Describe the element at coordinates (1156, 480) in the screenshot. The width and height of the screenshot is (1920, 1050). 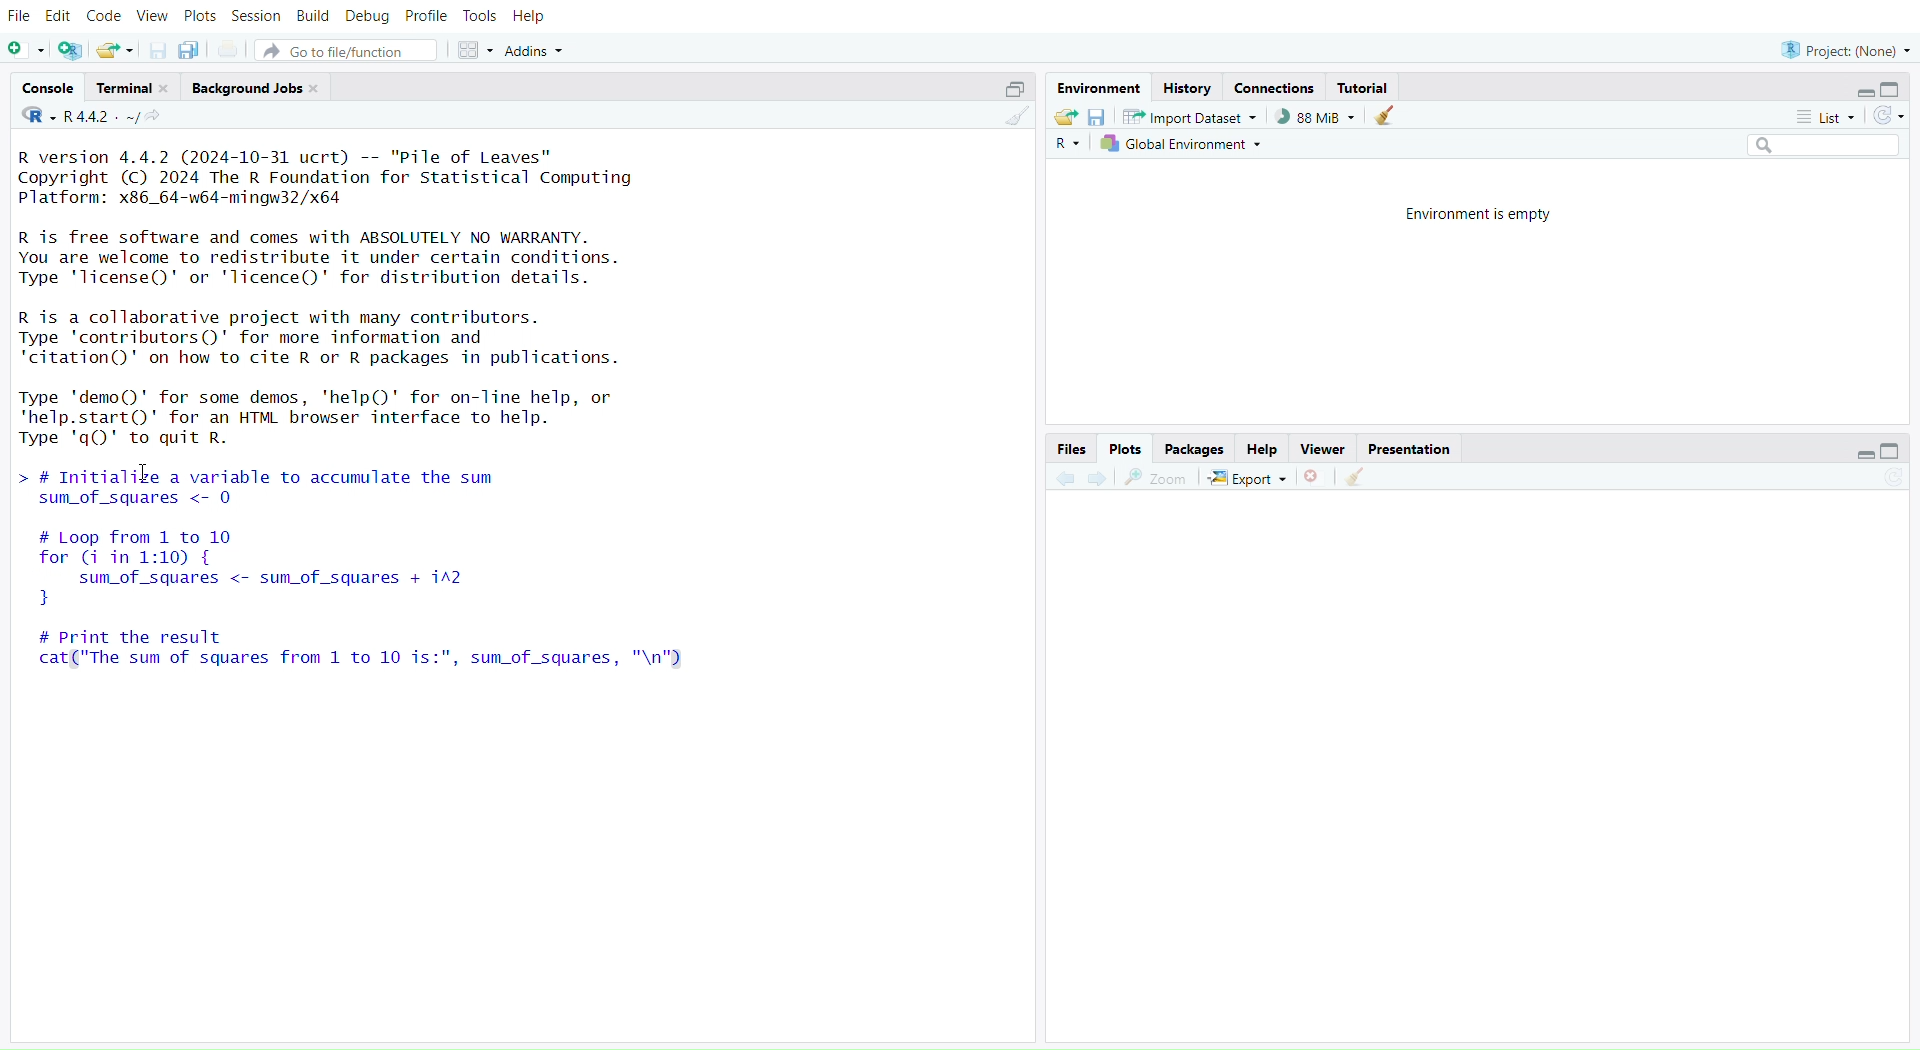
I see `zoom` at that location.